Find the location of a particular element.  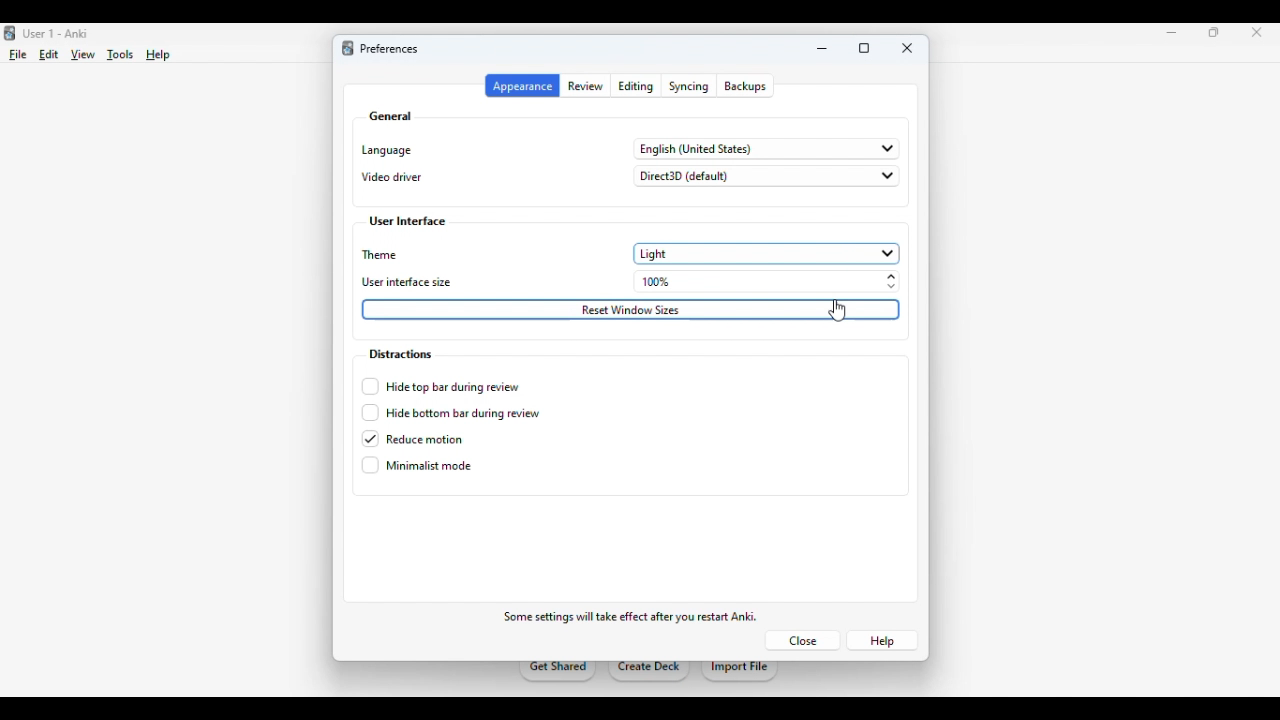

logo is located at coordinates (347, 48).